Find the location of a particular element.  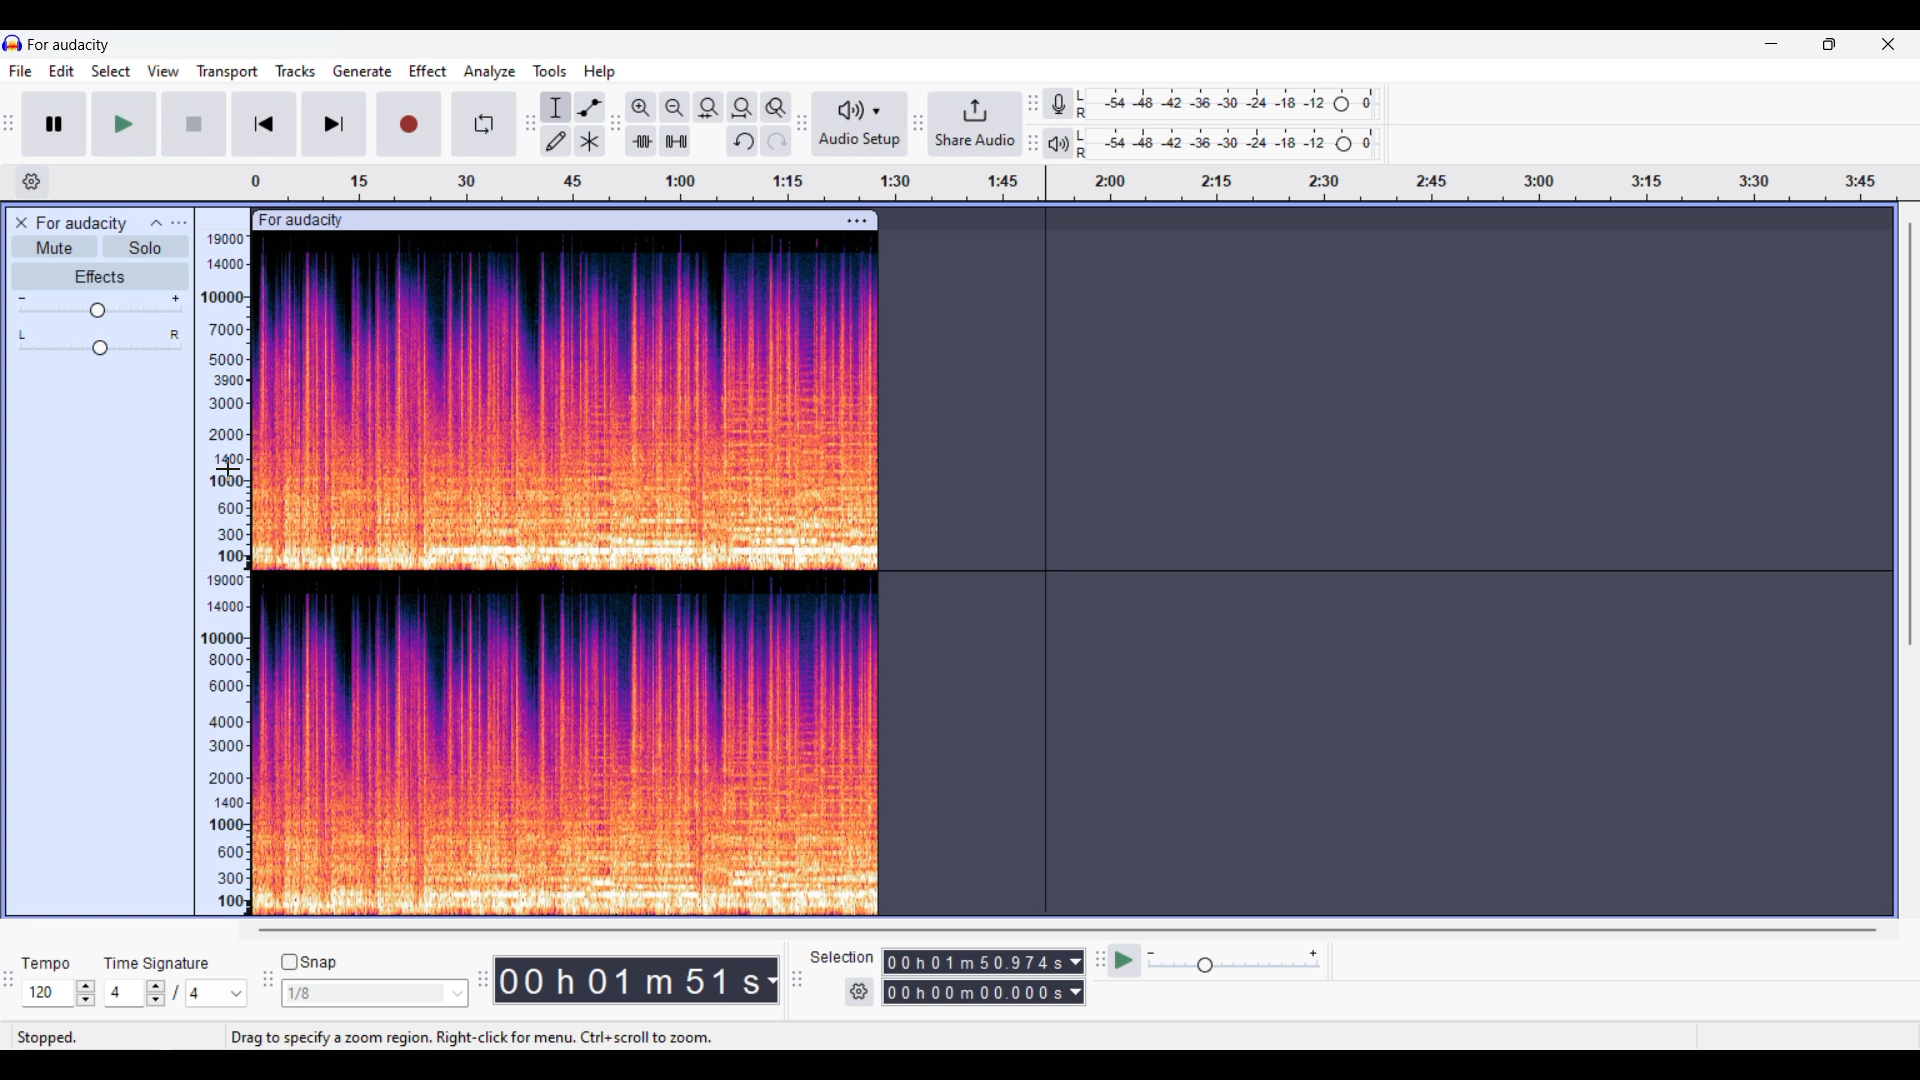

Indicates selection duration settings is located at coordinates (842, 957).